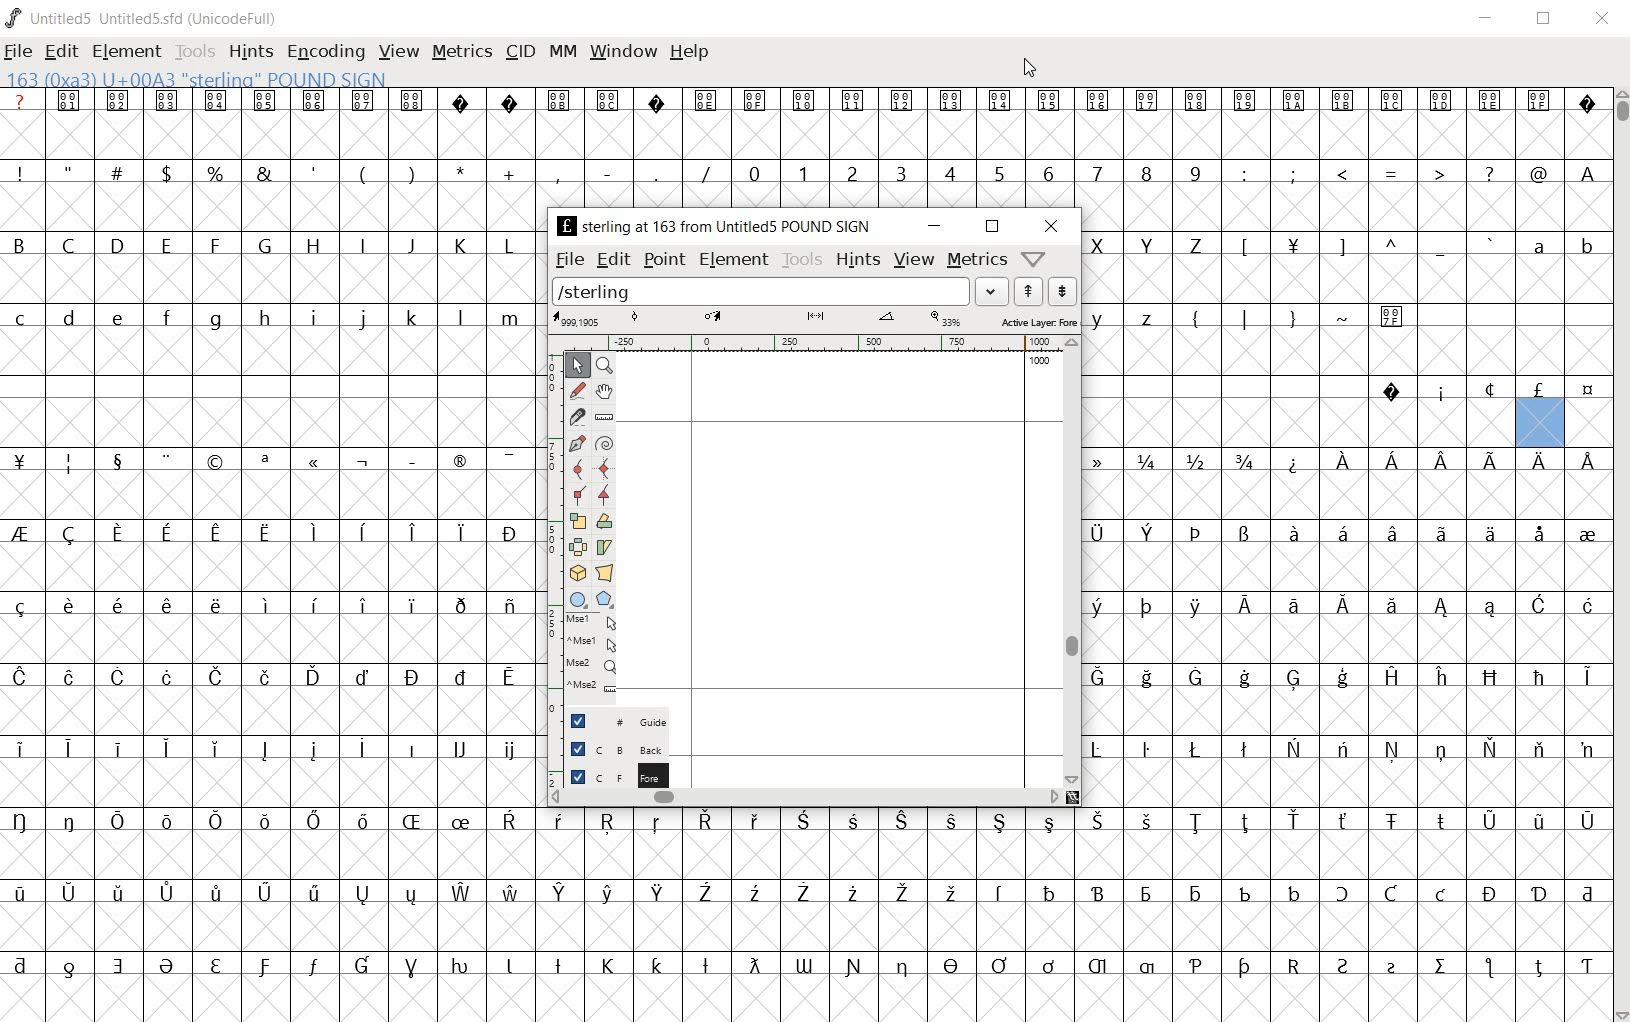 This screenshot has width=1630, height=1022. Describe the element at coordinates (24, 894) in the screenshot. I see `Symbol` at that location.